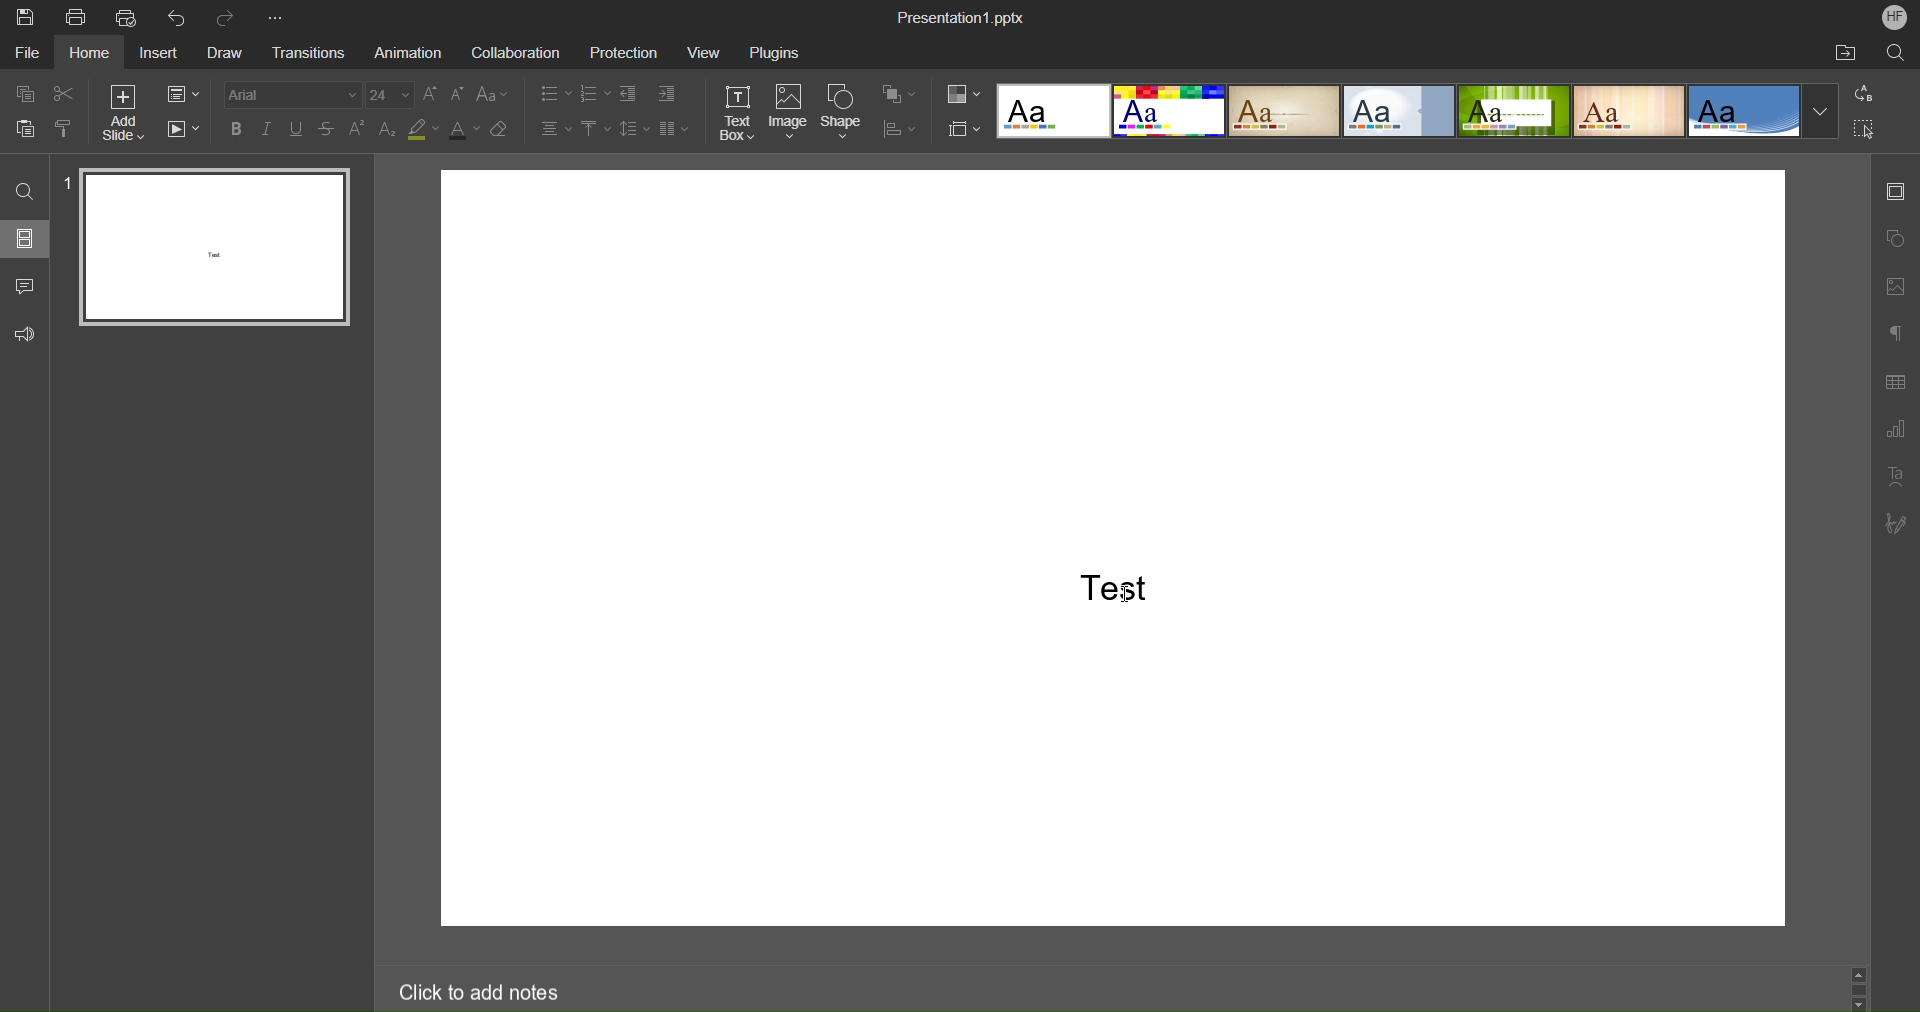 The image size is (1920, 1012). I want to click on Colors, so click(964, 95).